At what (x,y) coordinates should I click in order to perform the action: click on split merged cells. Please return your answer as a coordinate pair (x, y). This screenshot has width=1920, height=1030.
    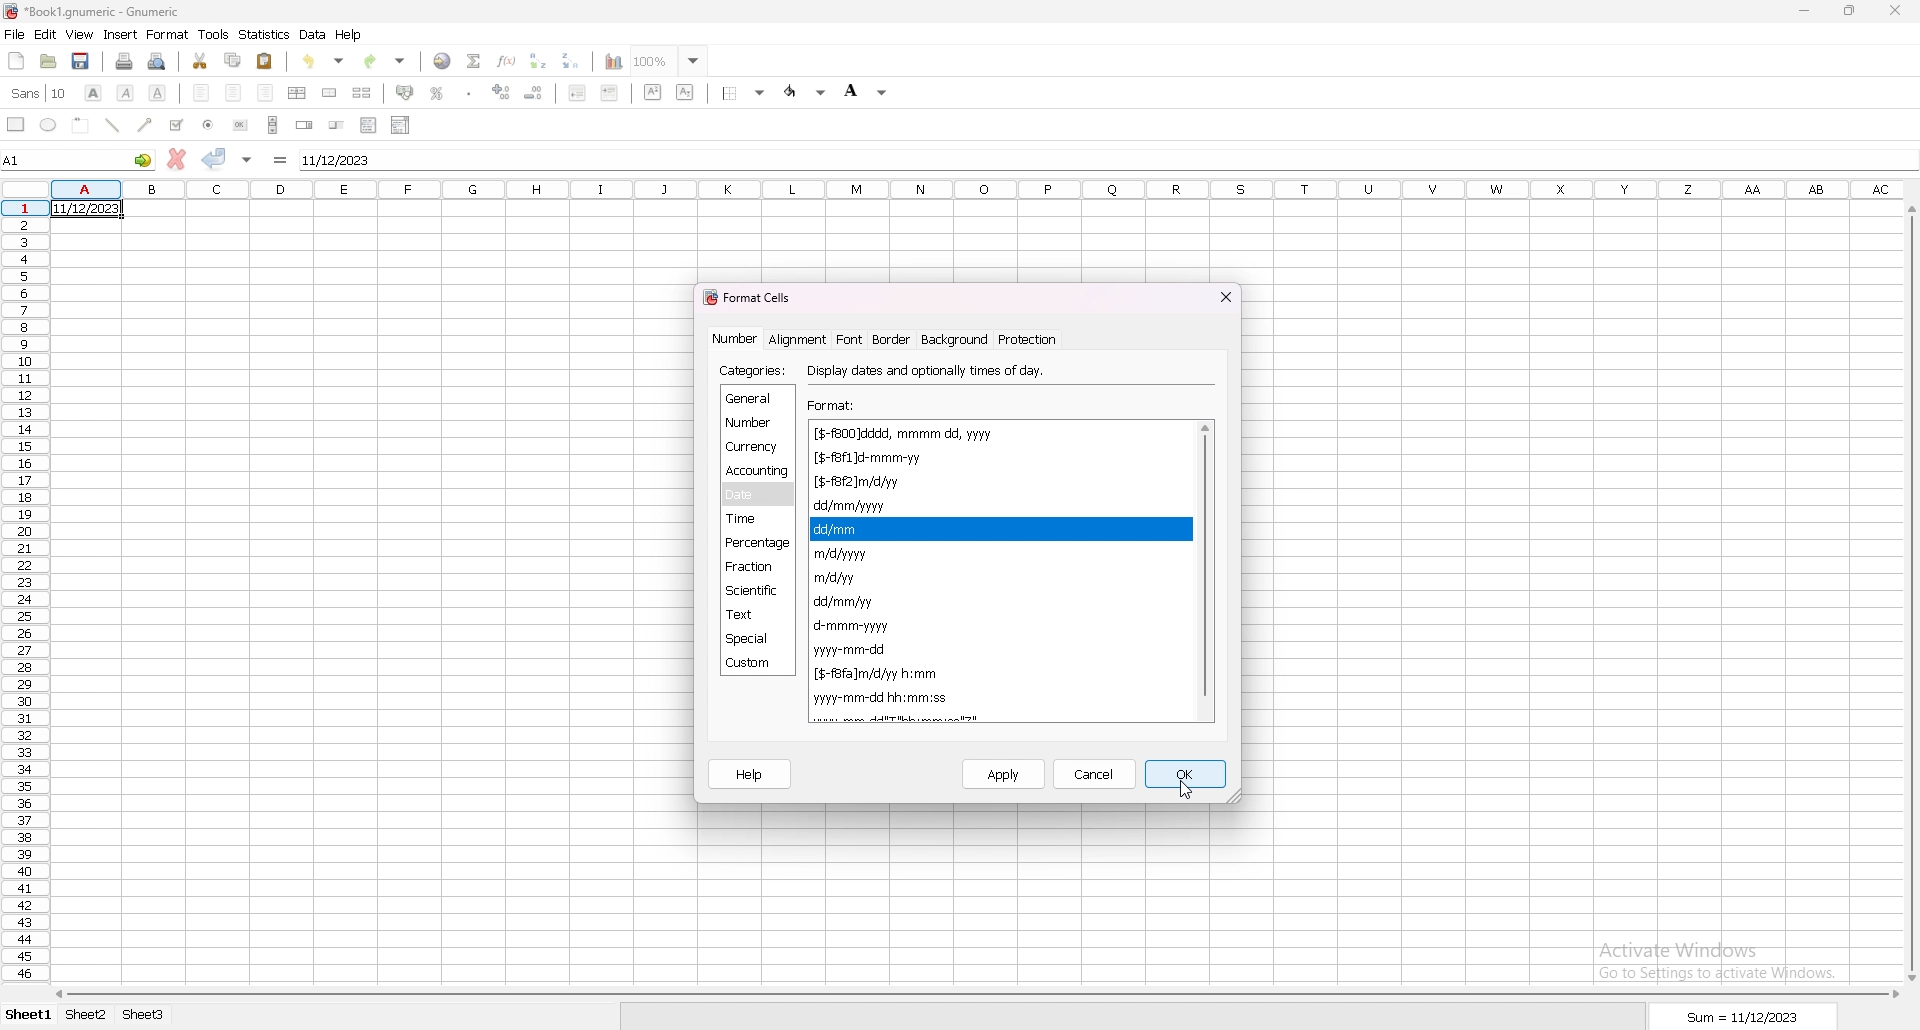
    Looking at the image, I should click on (364, 93).